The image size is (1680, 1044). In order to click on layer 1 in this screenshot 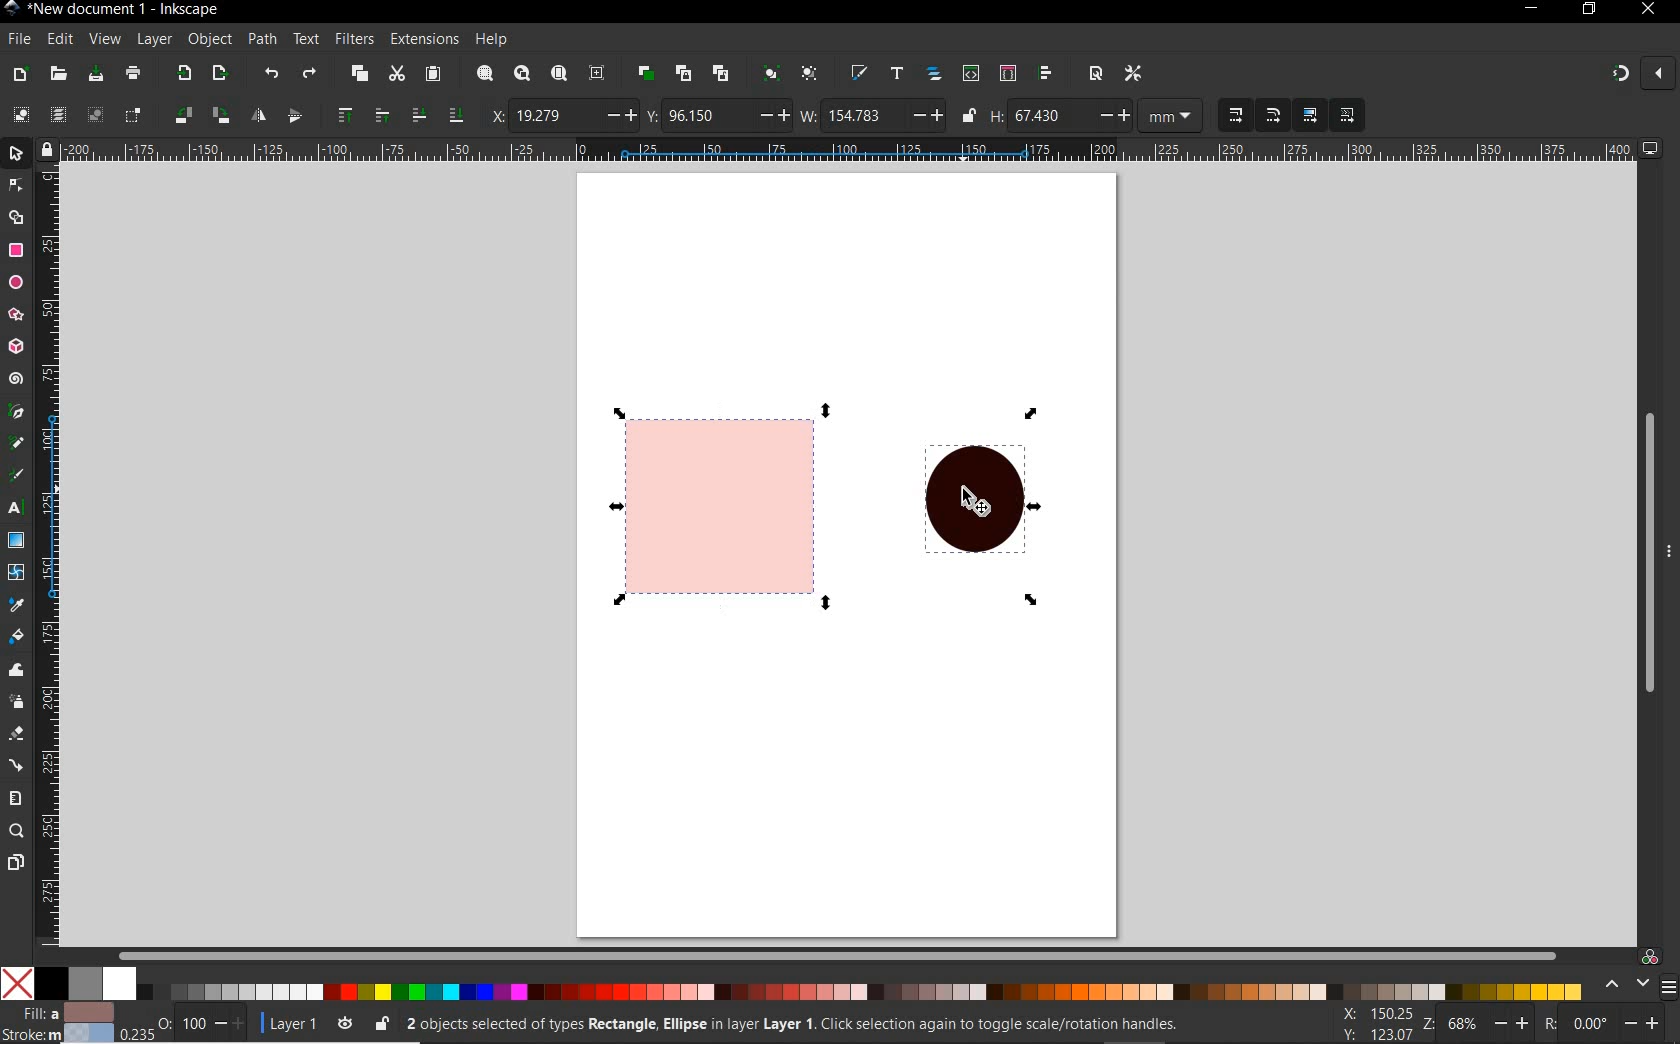, I will do `click(309, 1022)`.